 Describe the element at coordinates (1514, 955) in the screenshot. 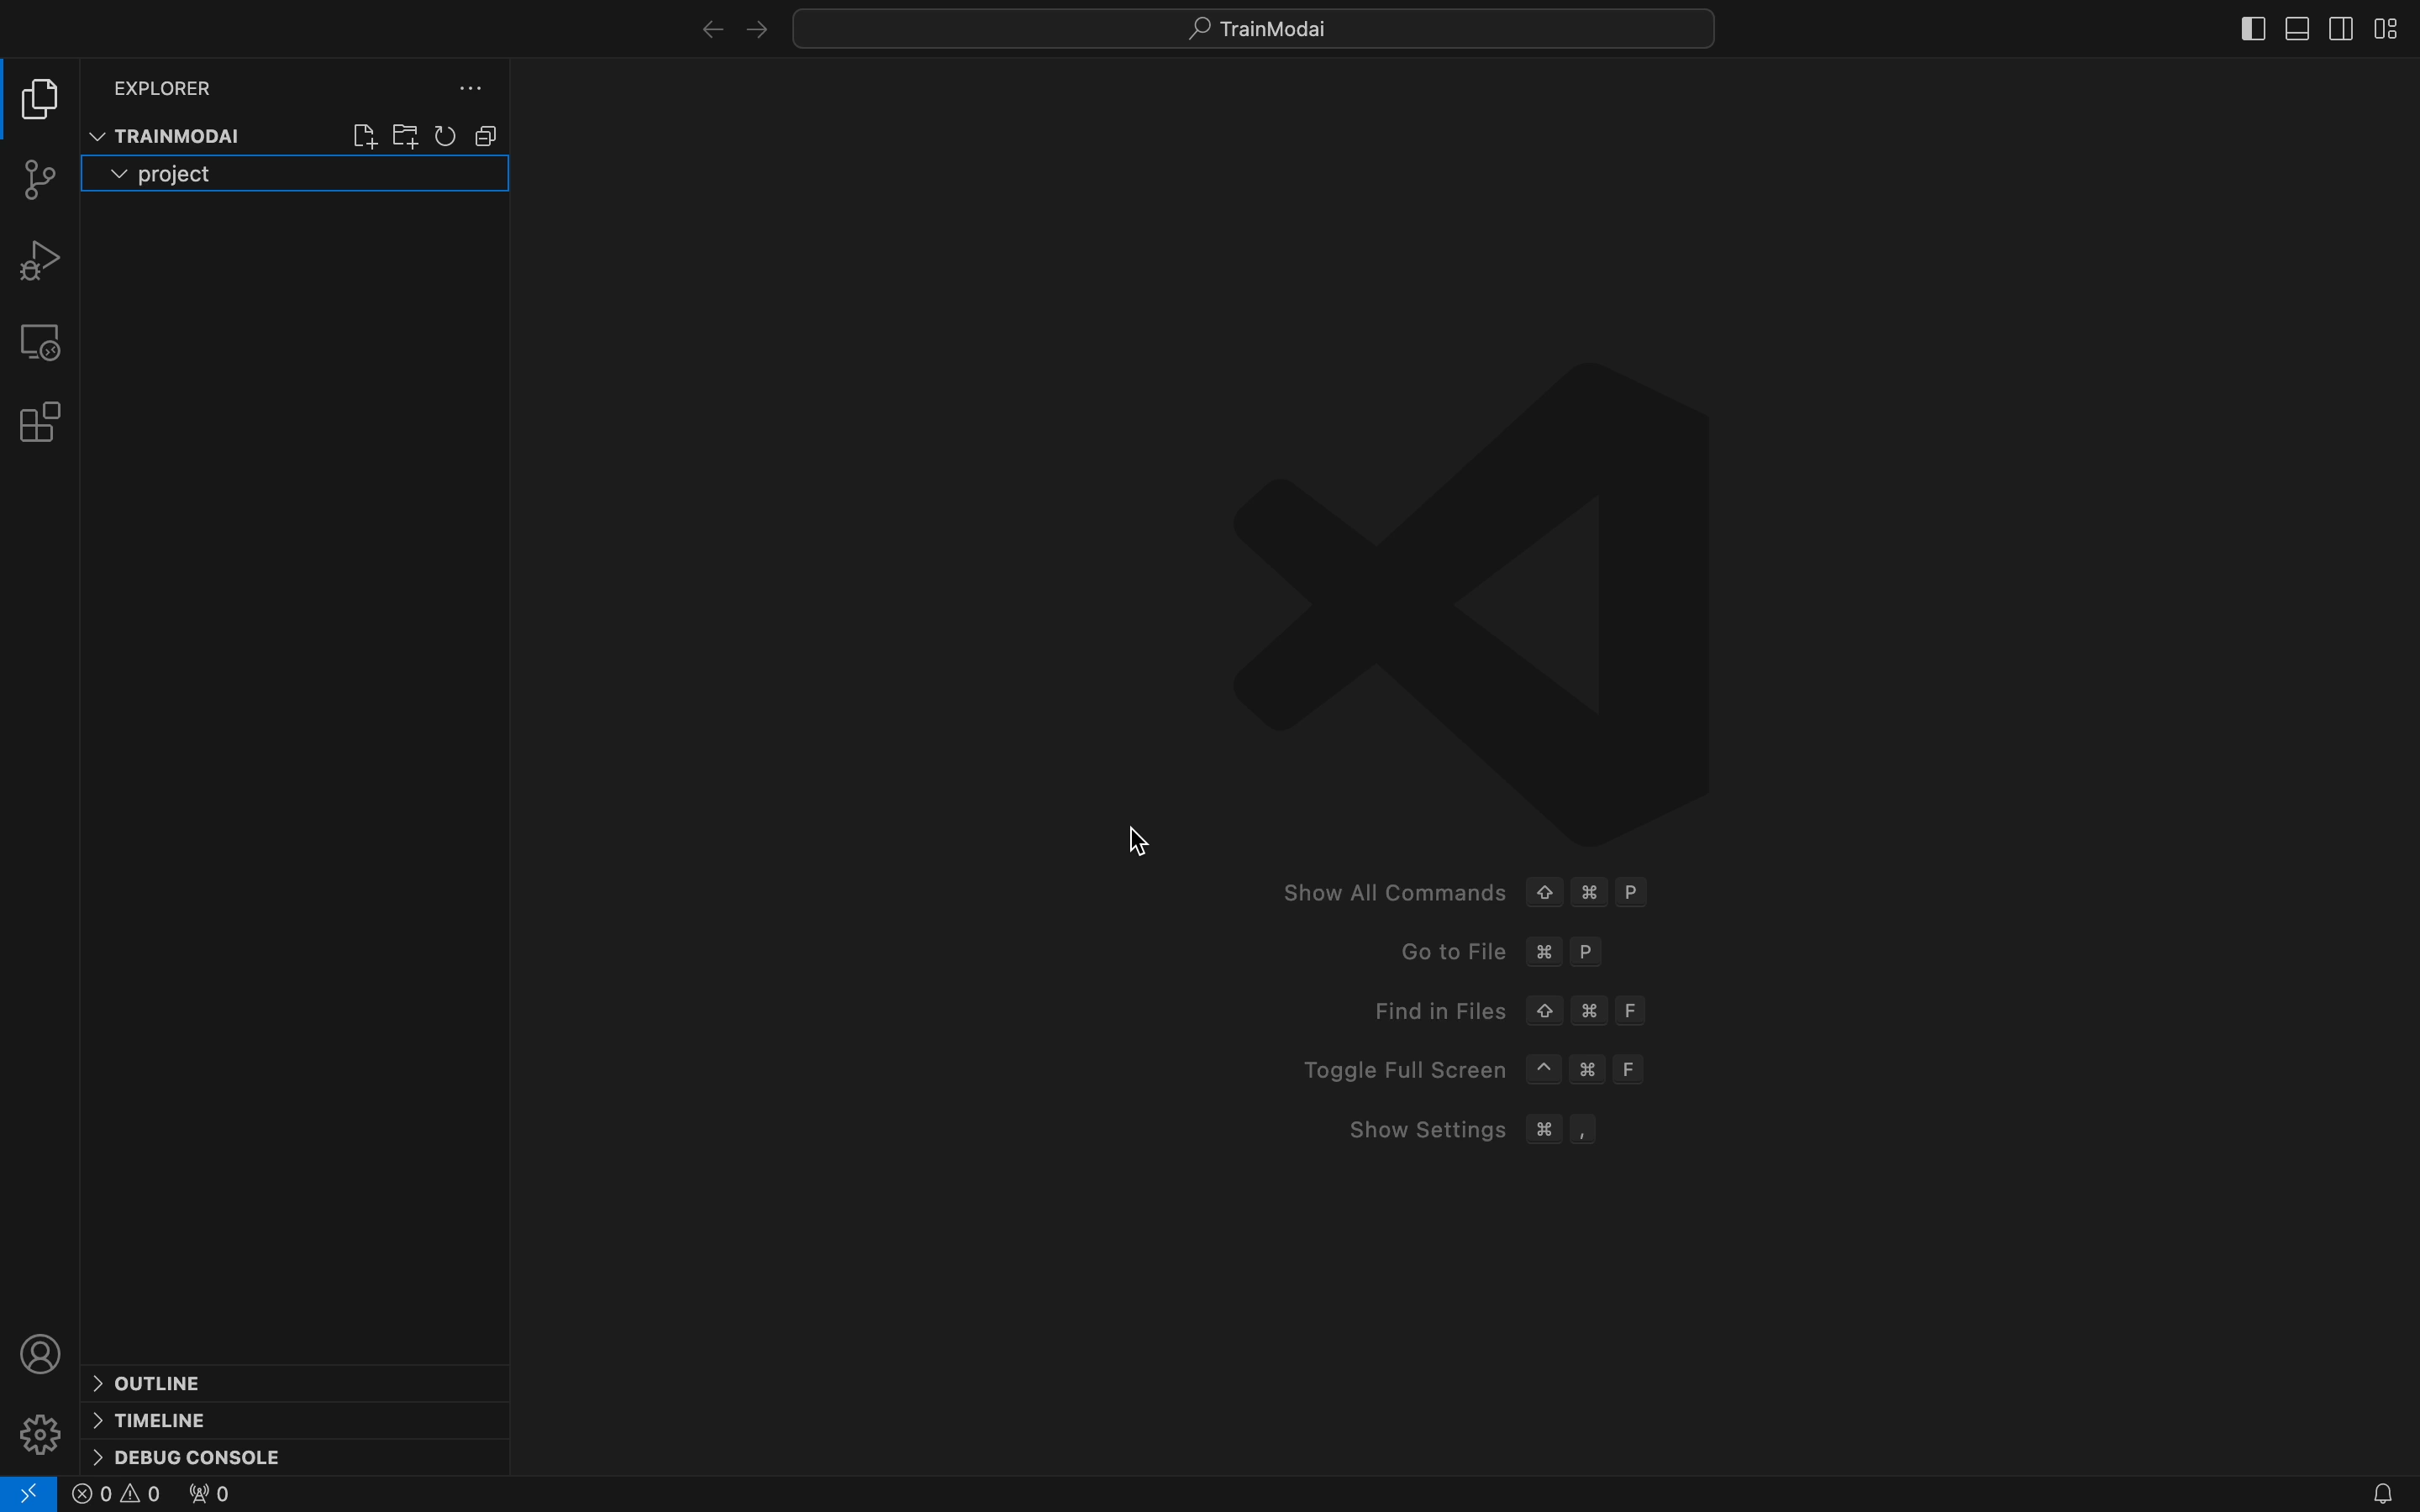

I see `Go to file` at that location.